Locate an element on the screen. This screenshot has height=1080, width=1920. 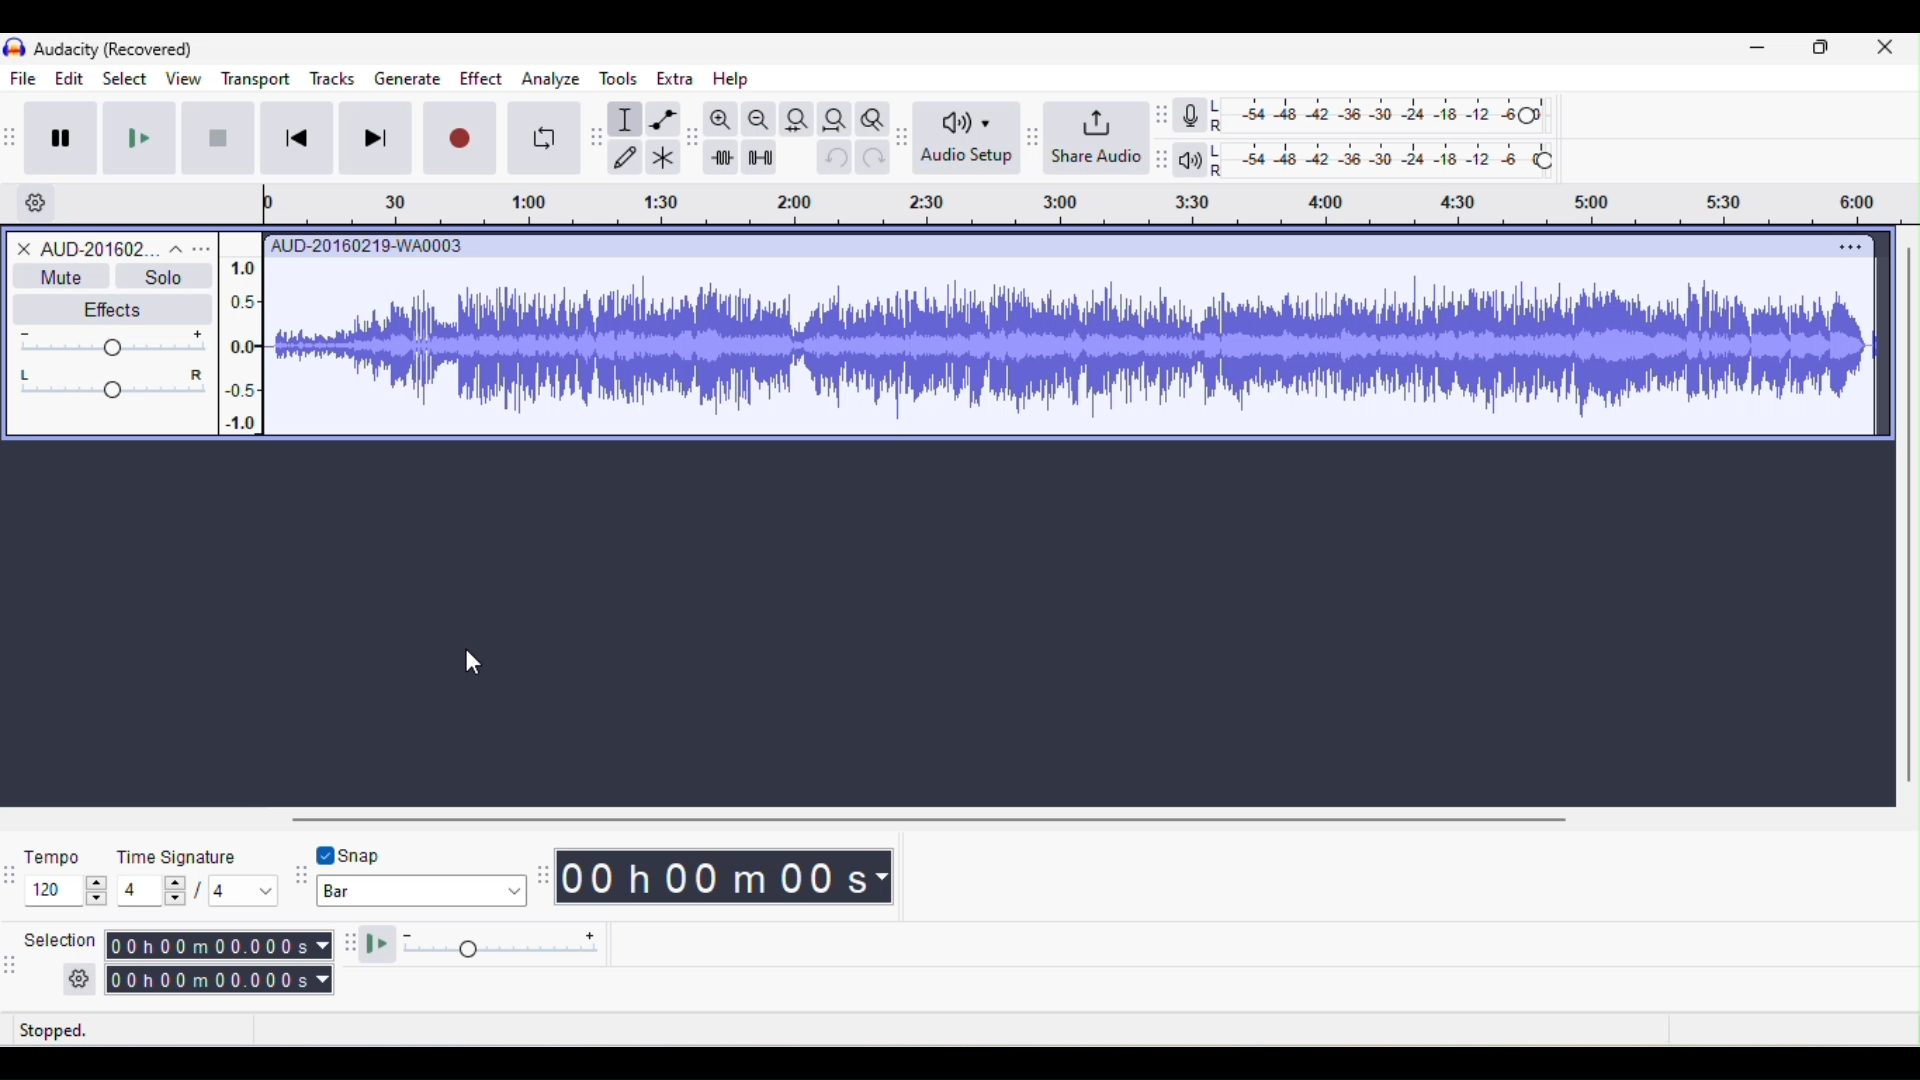
skip to end is located at coordinates (381, 139).